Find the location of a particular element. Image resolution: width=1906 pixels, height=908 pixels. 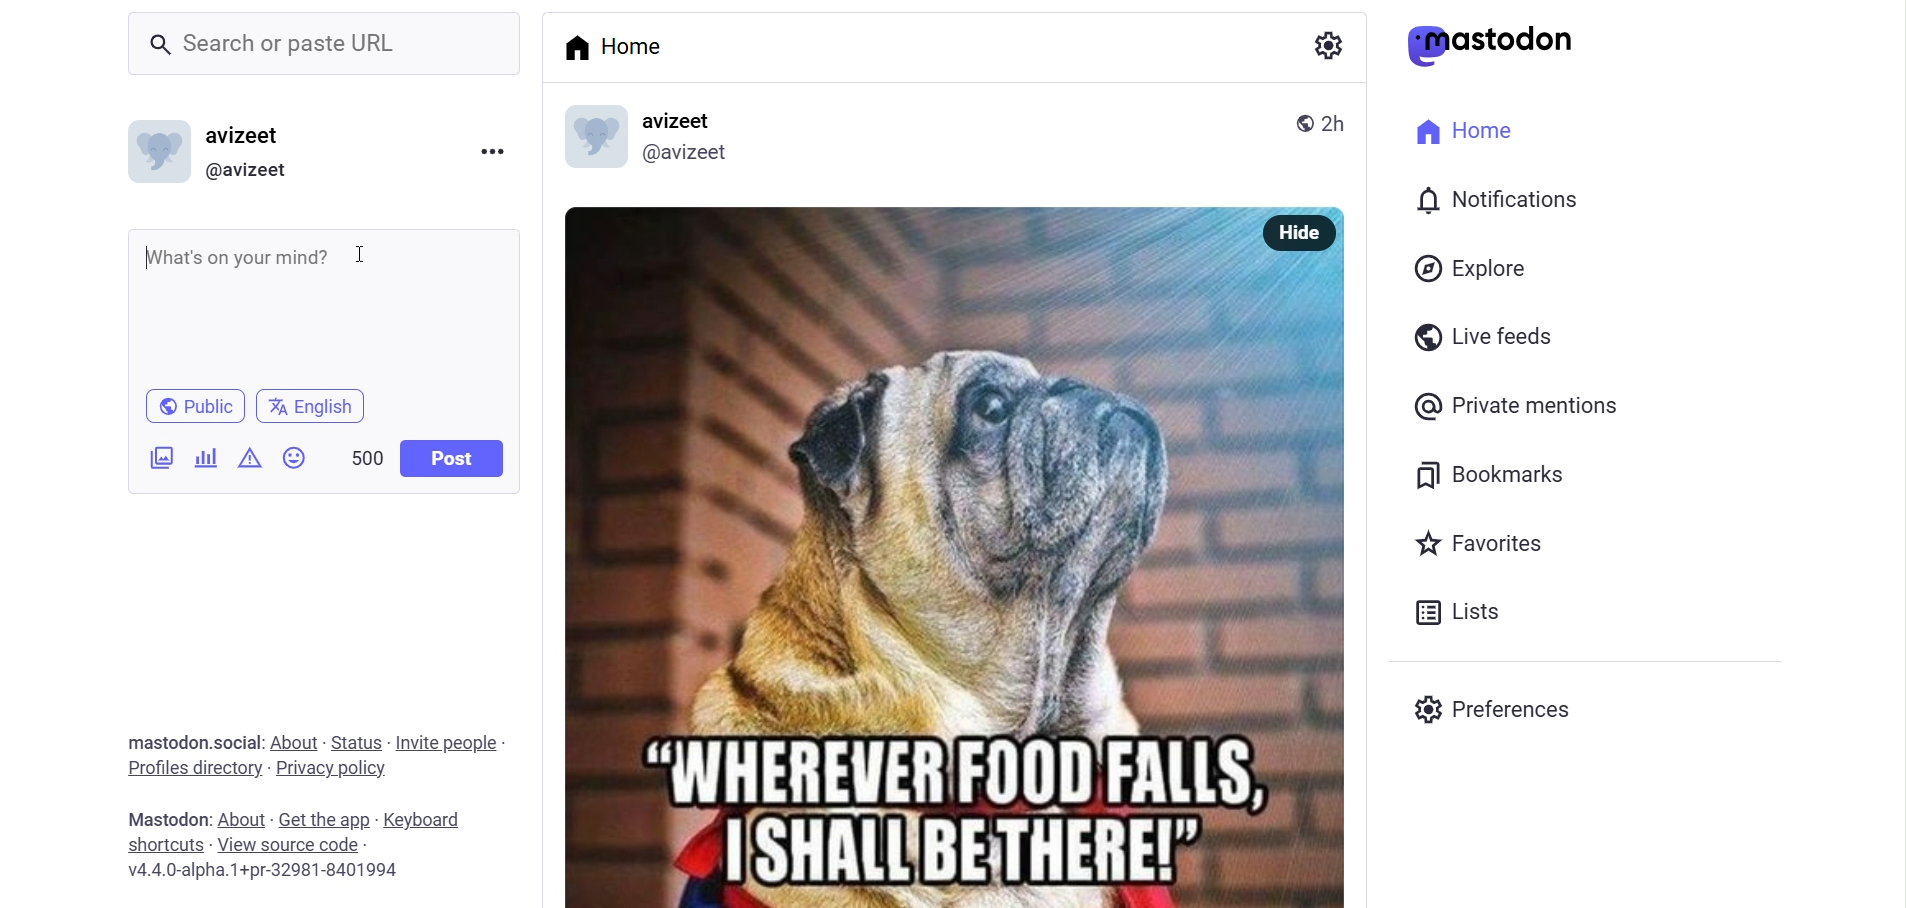

“WHEREVER' FOOD FALLS,7 | SHALLI BE THERE! is located at coordinates (939, 580).